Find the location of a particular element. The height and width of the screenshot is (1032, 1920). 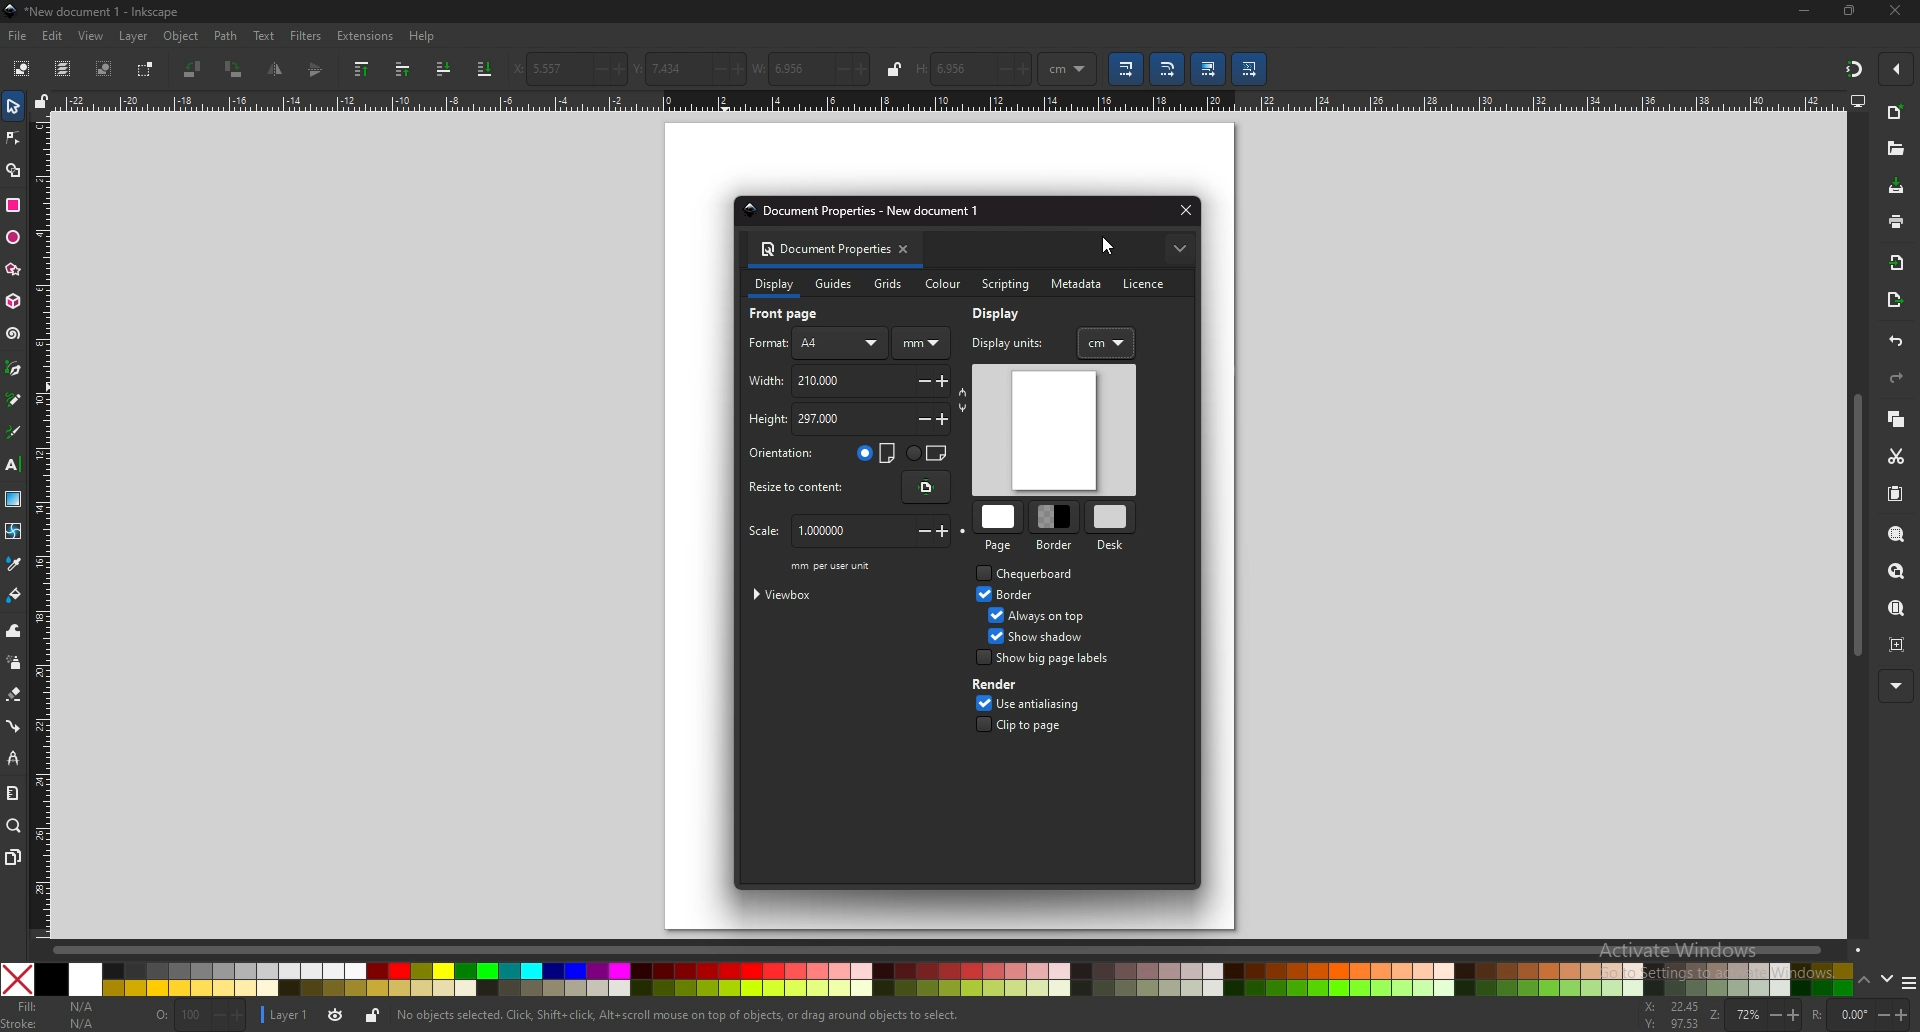

+ is located at coordinates (864, 71).